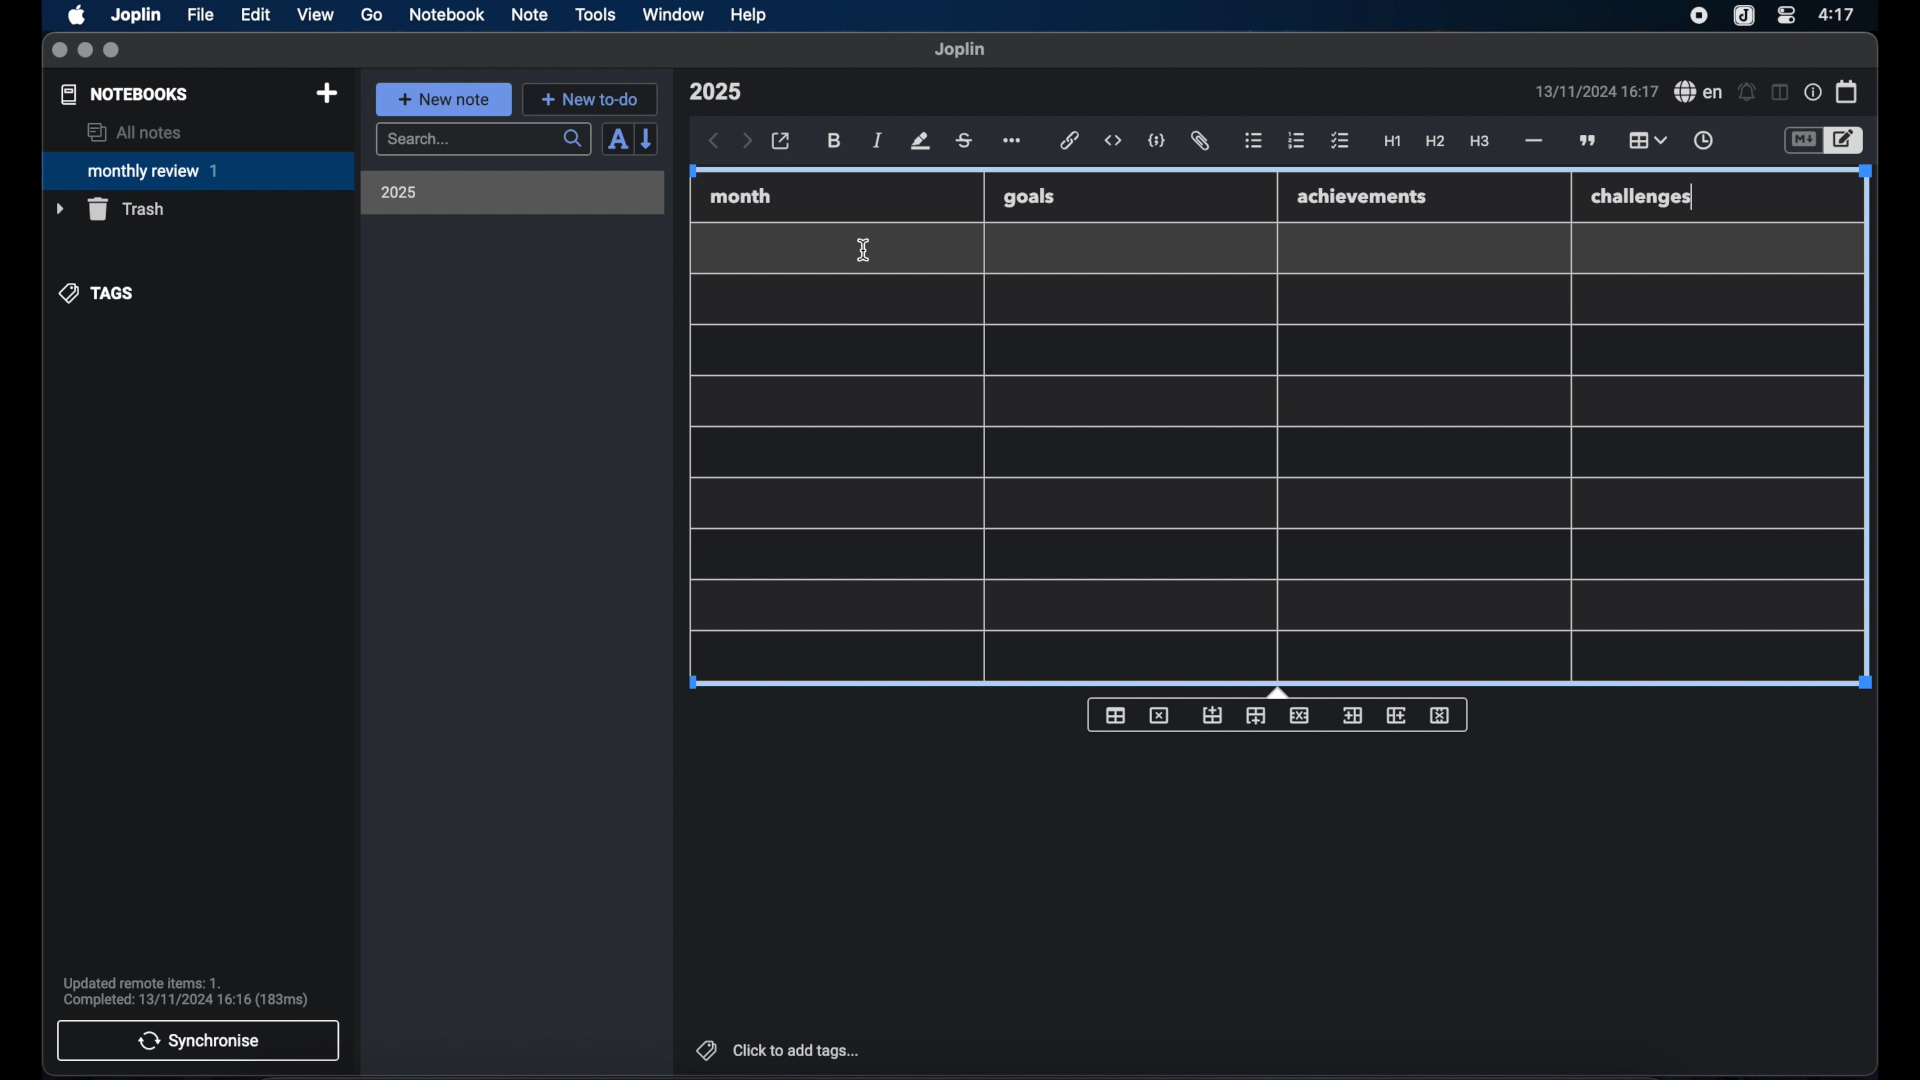 This screenshot has width=1920, height=1080. What do you see at coordinates (715, 92) in the screenshot?
I see `note title` at bounding box center [715, 92].